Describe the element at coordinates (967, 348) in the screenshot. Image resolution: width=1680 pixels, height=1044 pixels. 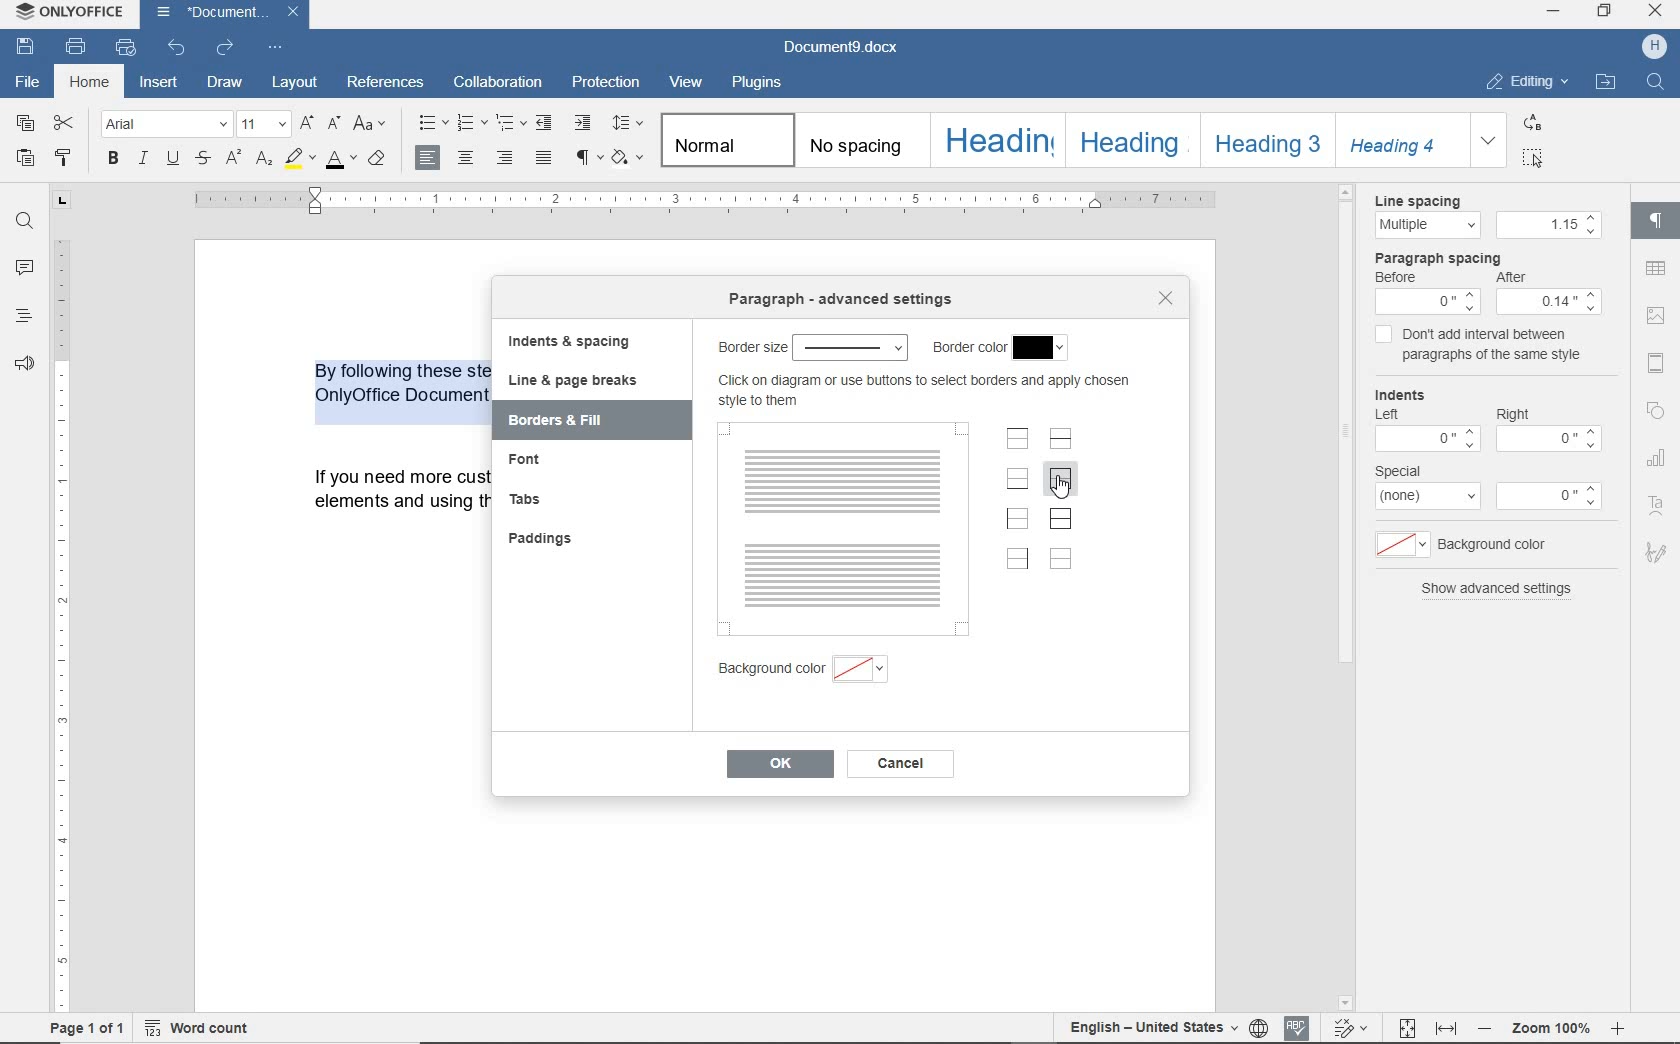
I see `border color` at that location.